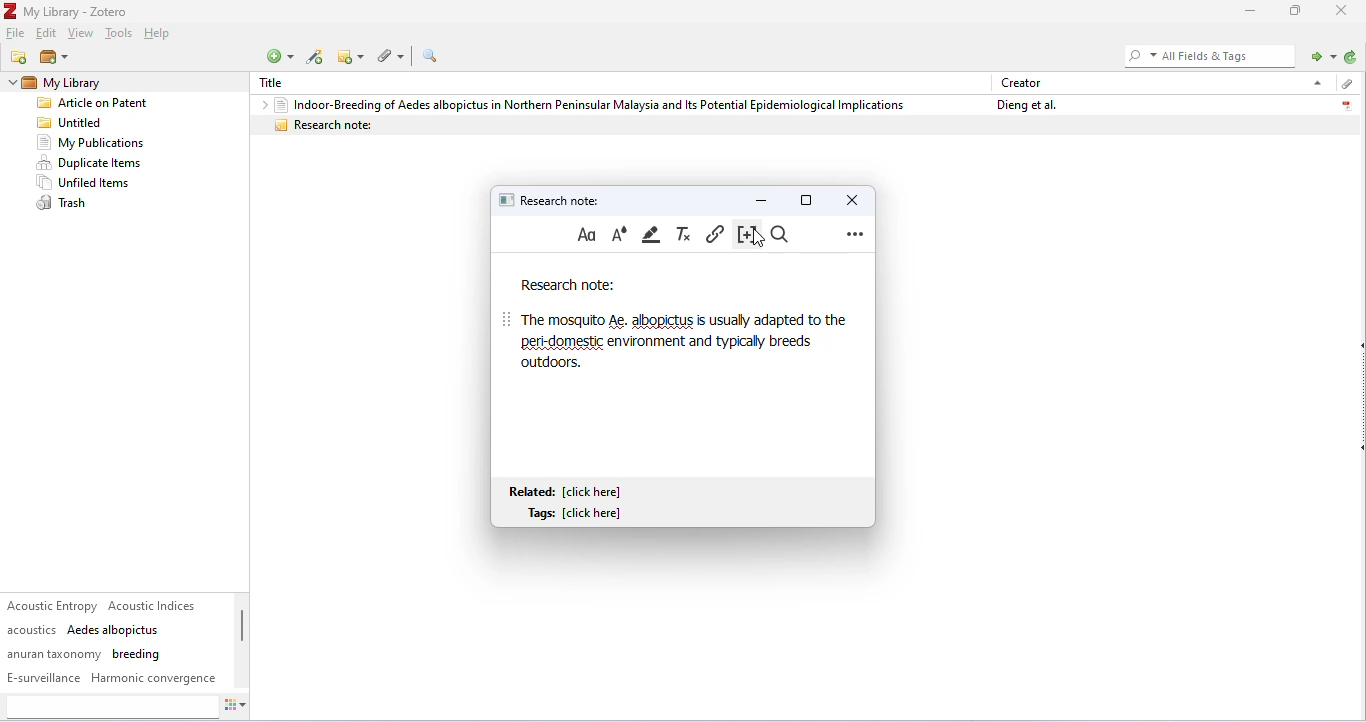 The width and height of the screenshot is (1366, 722). What do you see at coordinates (855, 233) in the screenshot?
I see `more` at bounding box center [855, 233].